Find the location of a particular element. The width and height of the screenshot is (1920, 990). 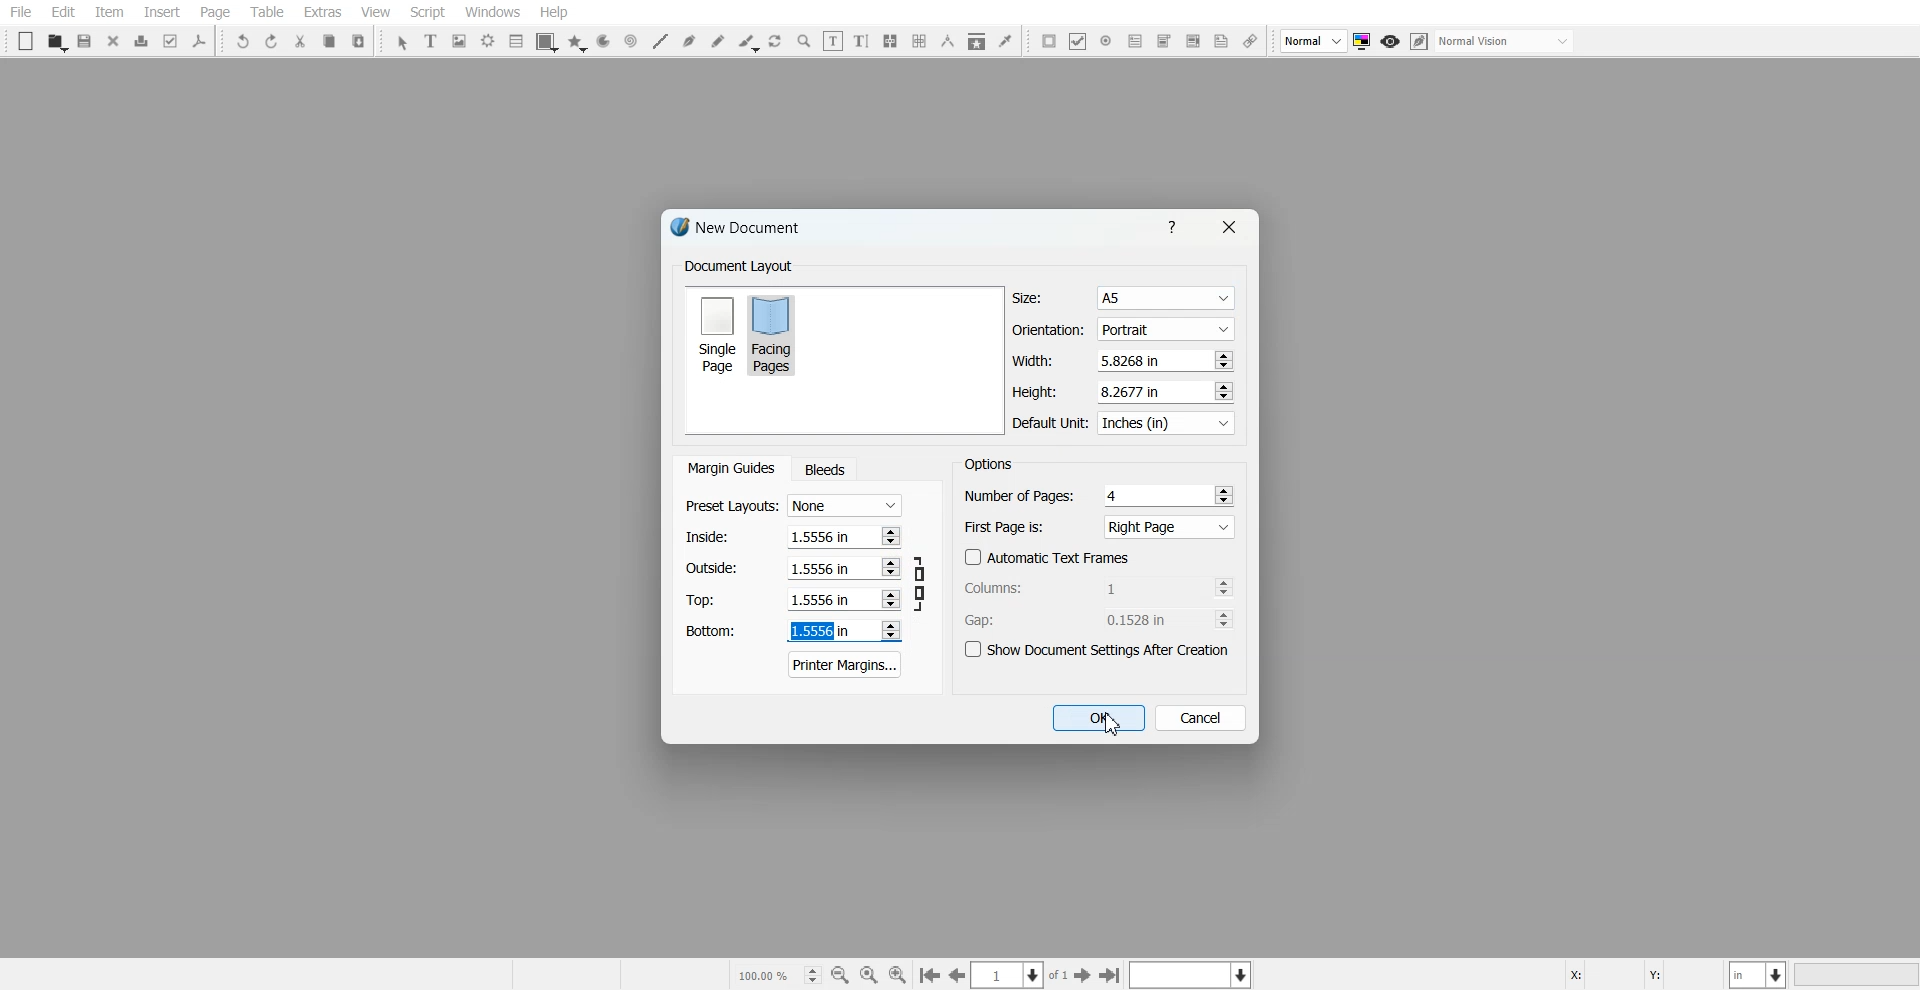

Save is located at coordinates (86, 41).